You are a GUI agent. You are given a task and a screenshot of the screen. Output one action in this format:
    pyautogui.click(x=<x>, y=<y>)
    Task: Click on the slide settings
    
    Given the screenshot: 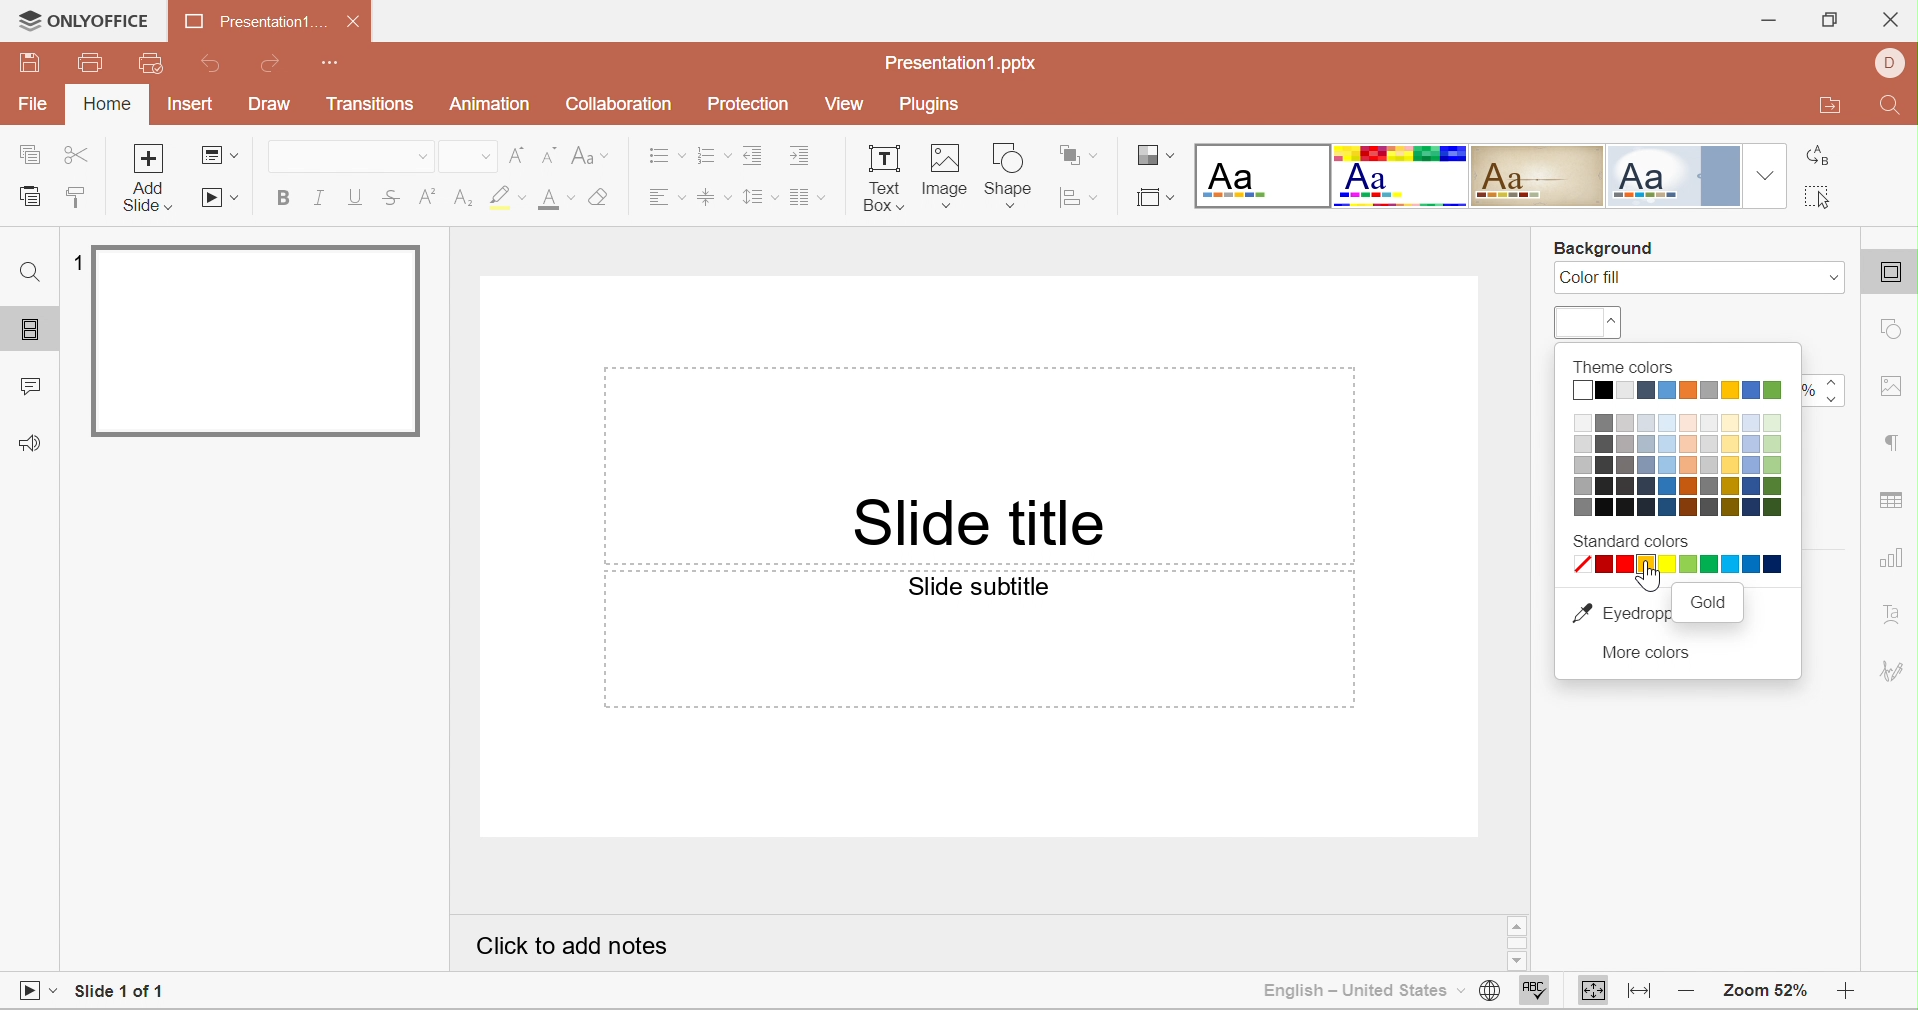 What is the action you would take?
    pyautogui.click(x=1895, y=276)
    